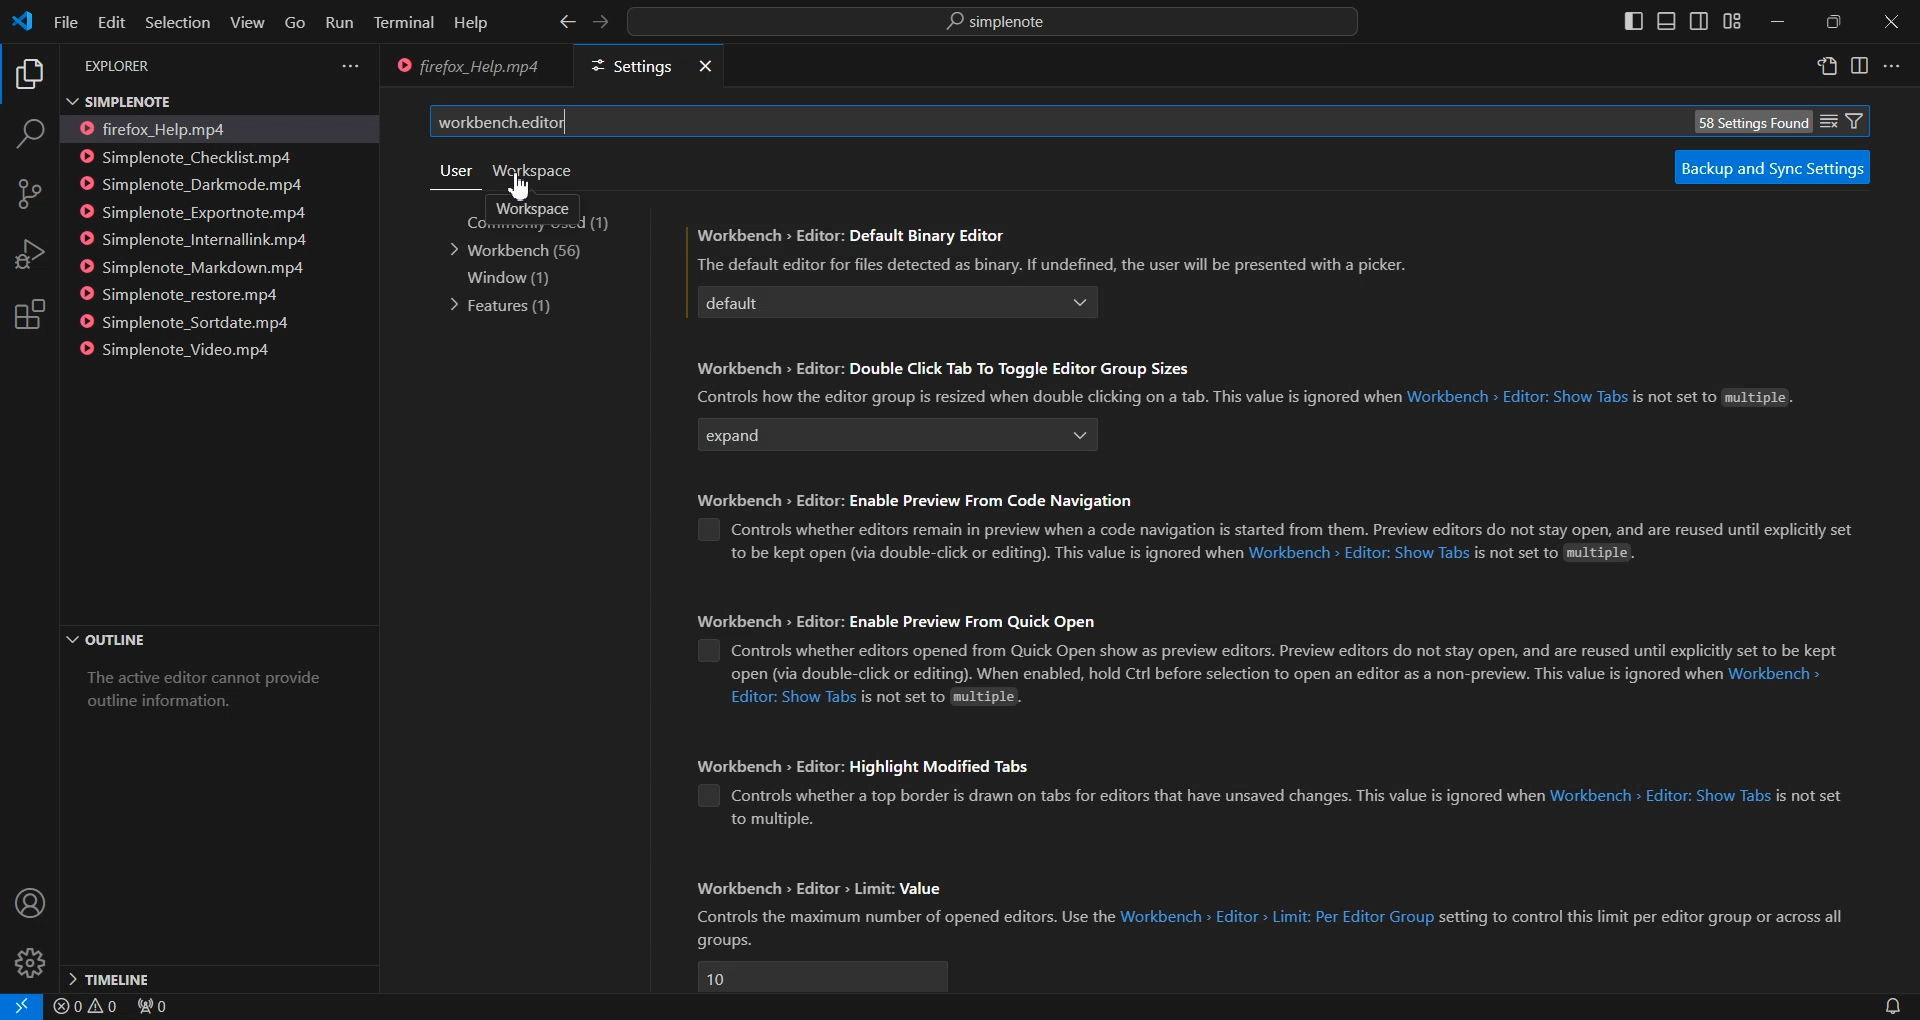 The image size is (1920, 1020). What do you see at coordinates (1771, 167) in the screenshot?
I see `Backup and sync Settings` at bounding box center [1771, 167].